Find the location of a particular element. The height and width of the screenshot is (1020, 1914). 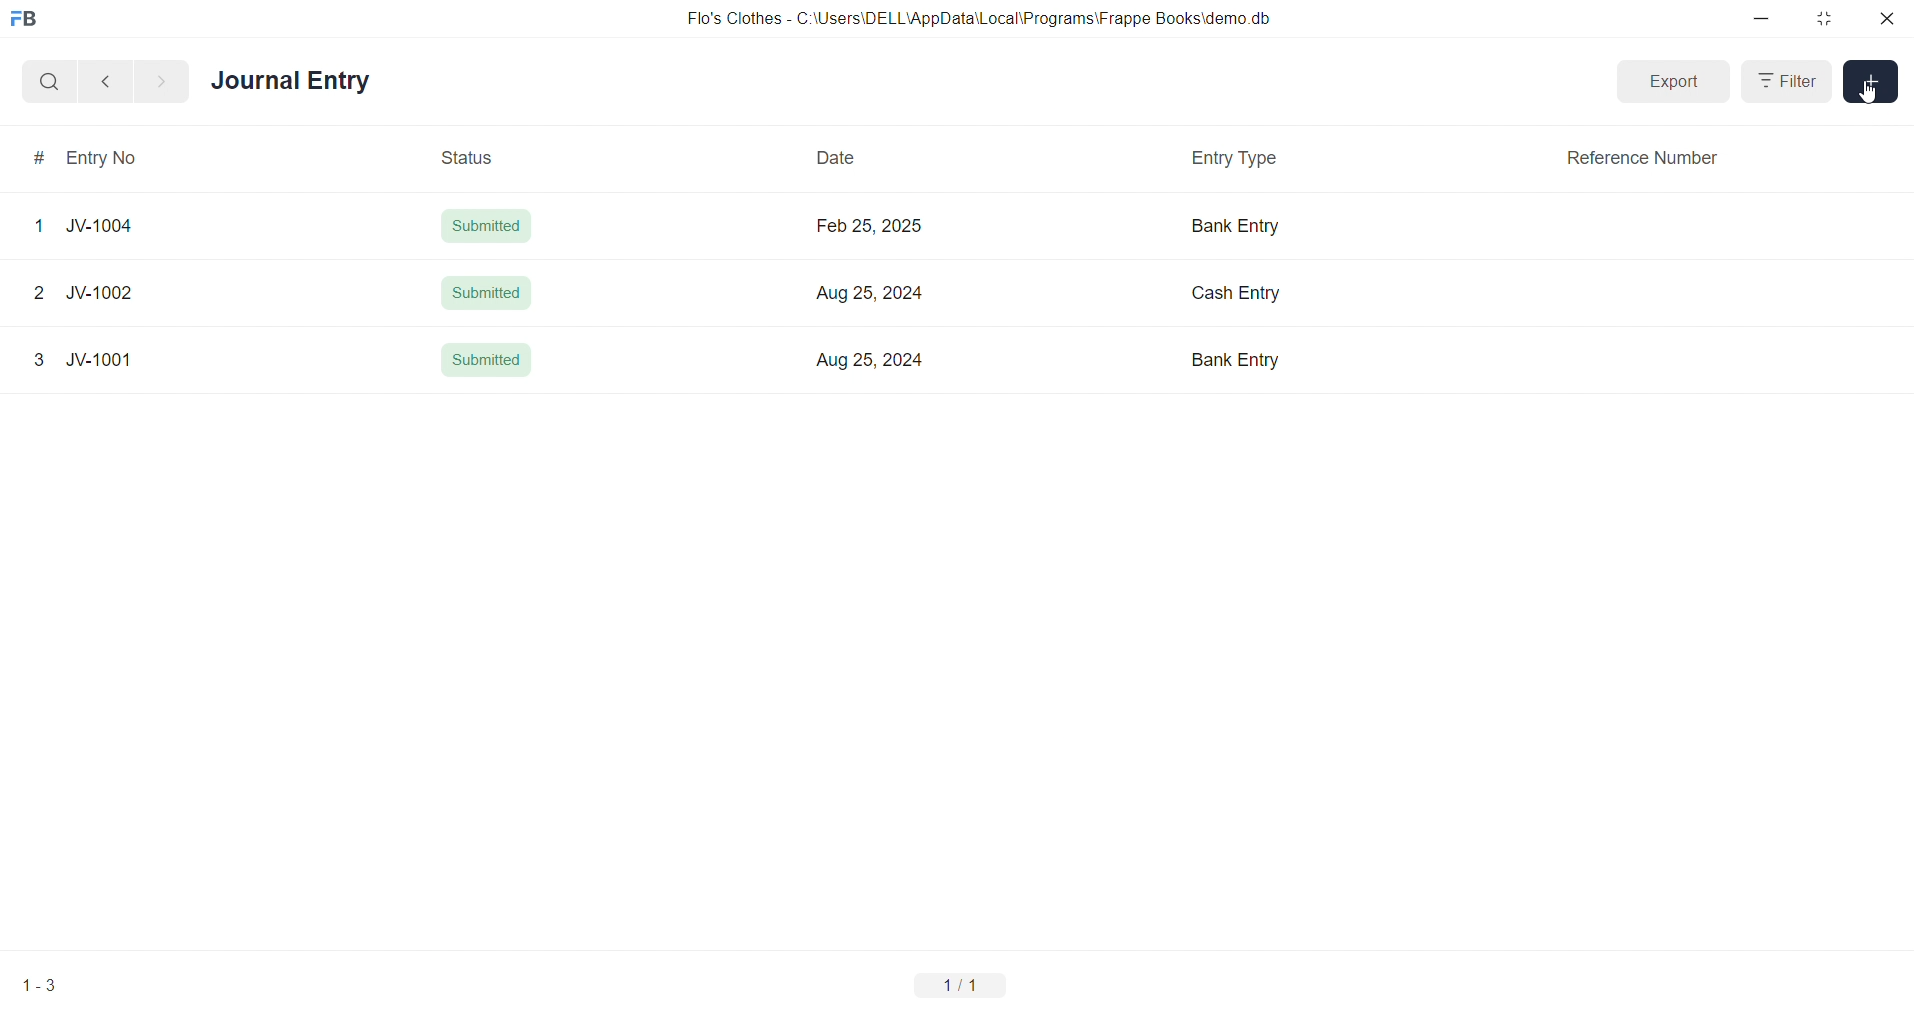

search is located at coordinates (47, 79).